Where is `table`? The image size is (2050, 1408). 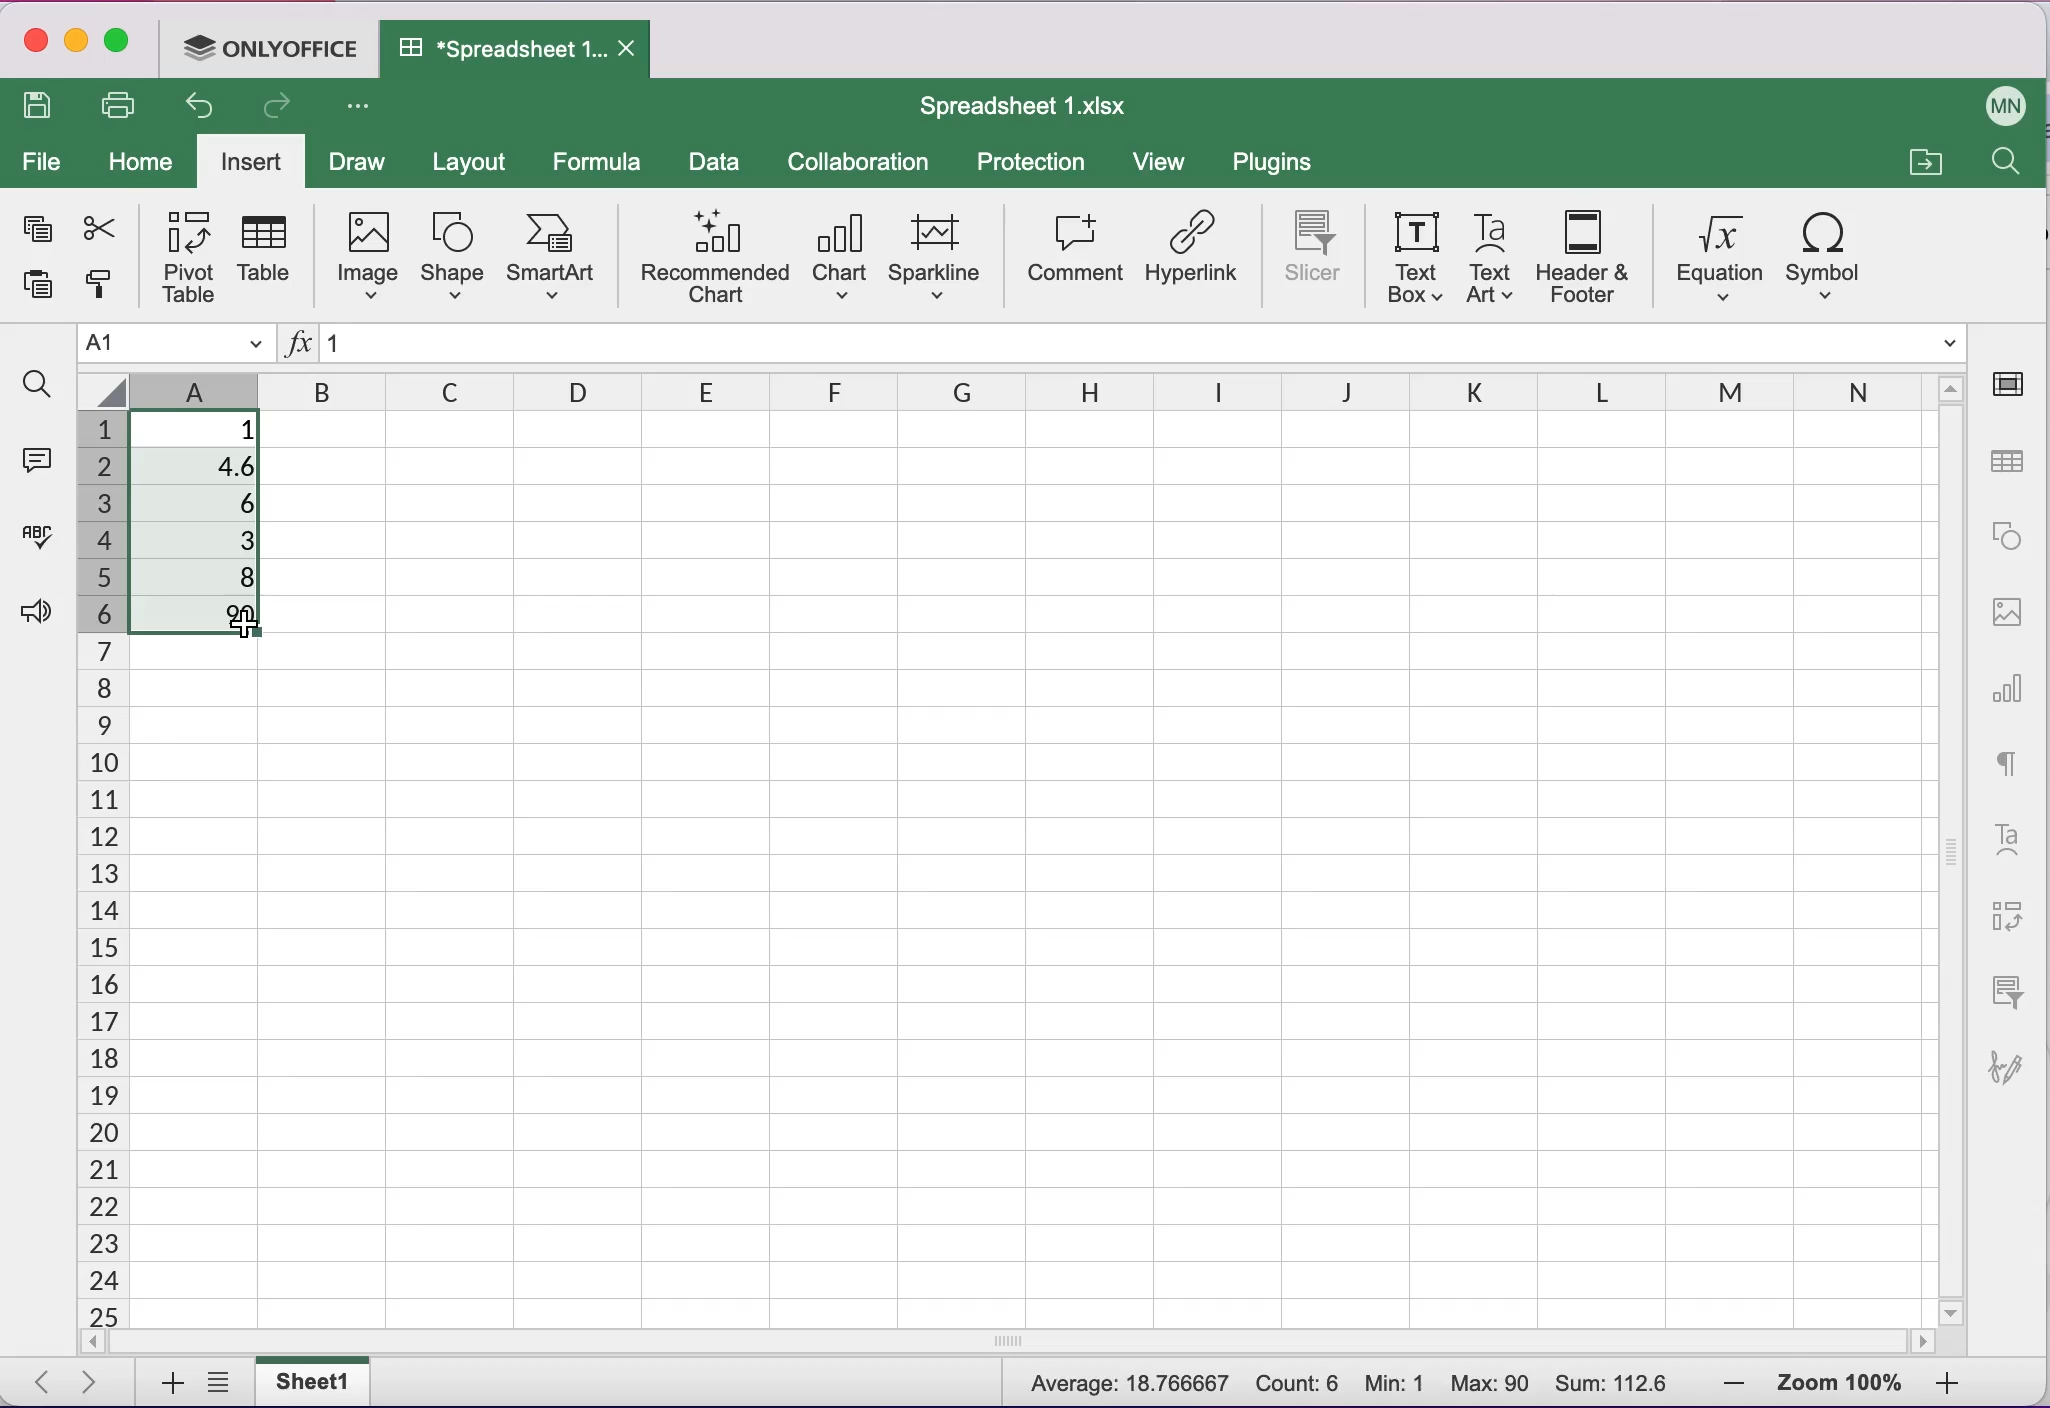 table is located at coordinates (2005, 462).